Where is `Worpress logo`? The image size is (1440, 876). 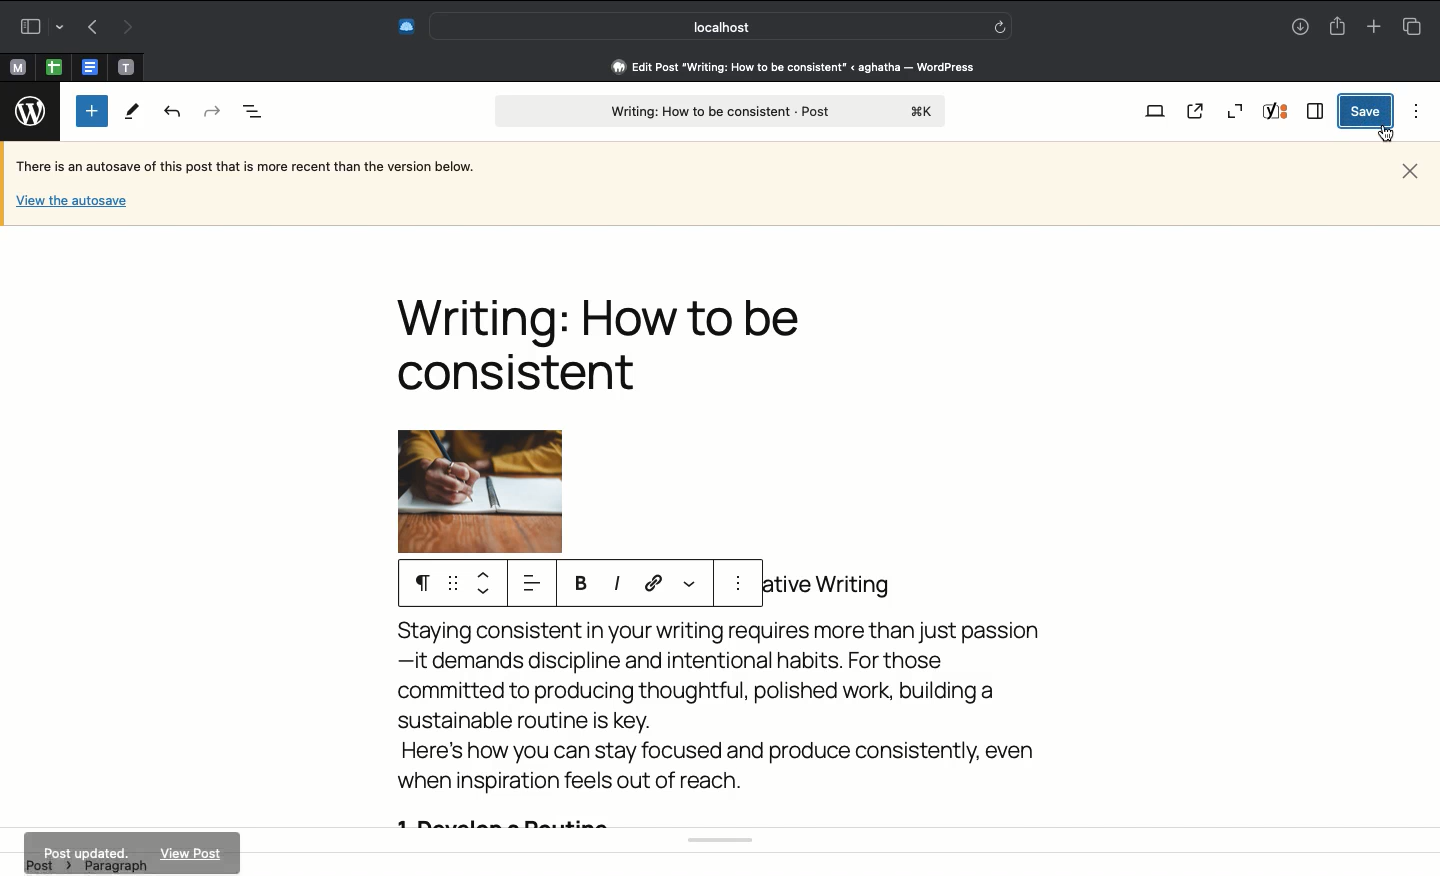 Worpress logo is located at coordinates (29, 113).